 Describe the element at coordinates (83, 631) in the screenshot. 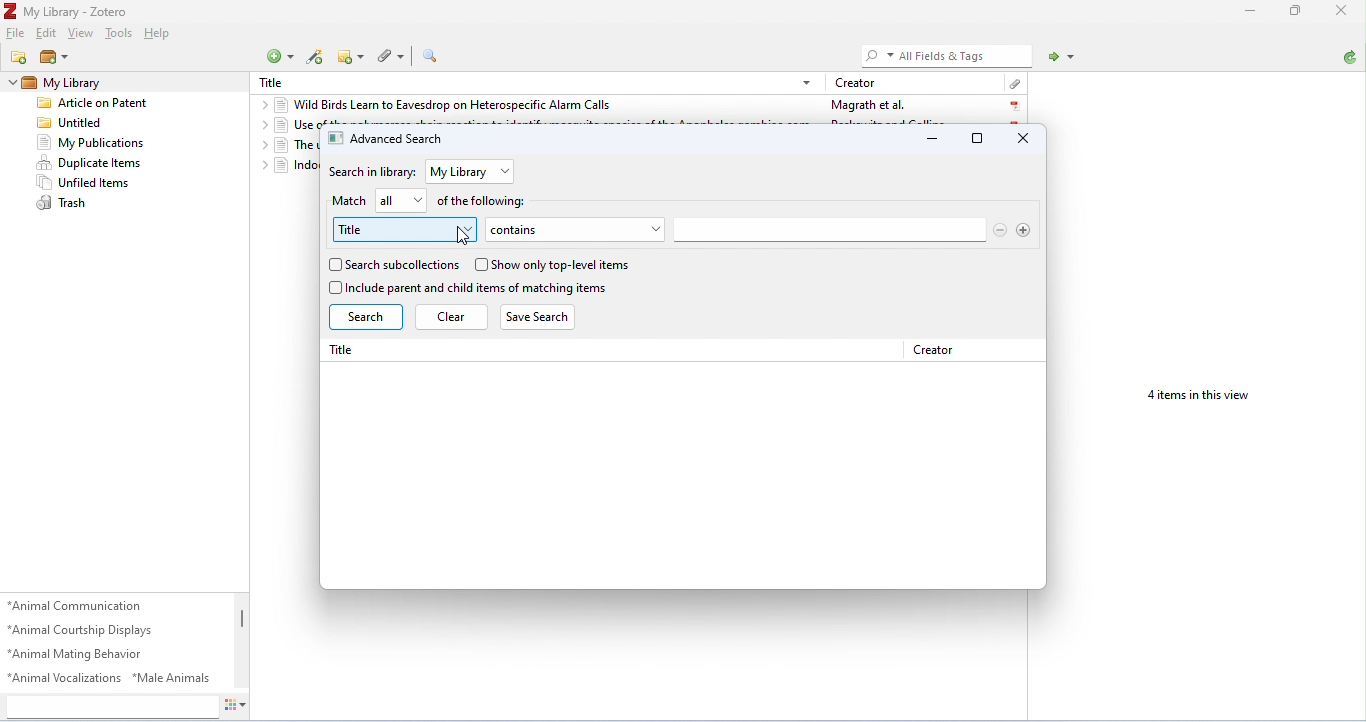

I see `animal courtship displays` at that location.